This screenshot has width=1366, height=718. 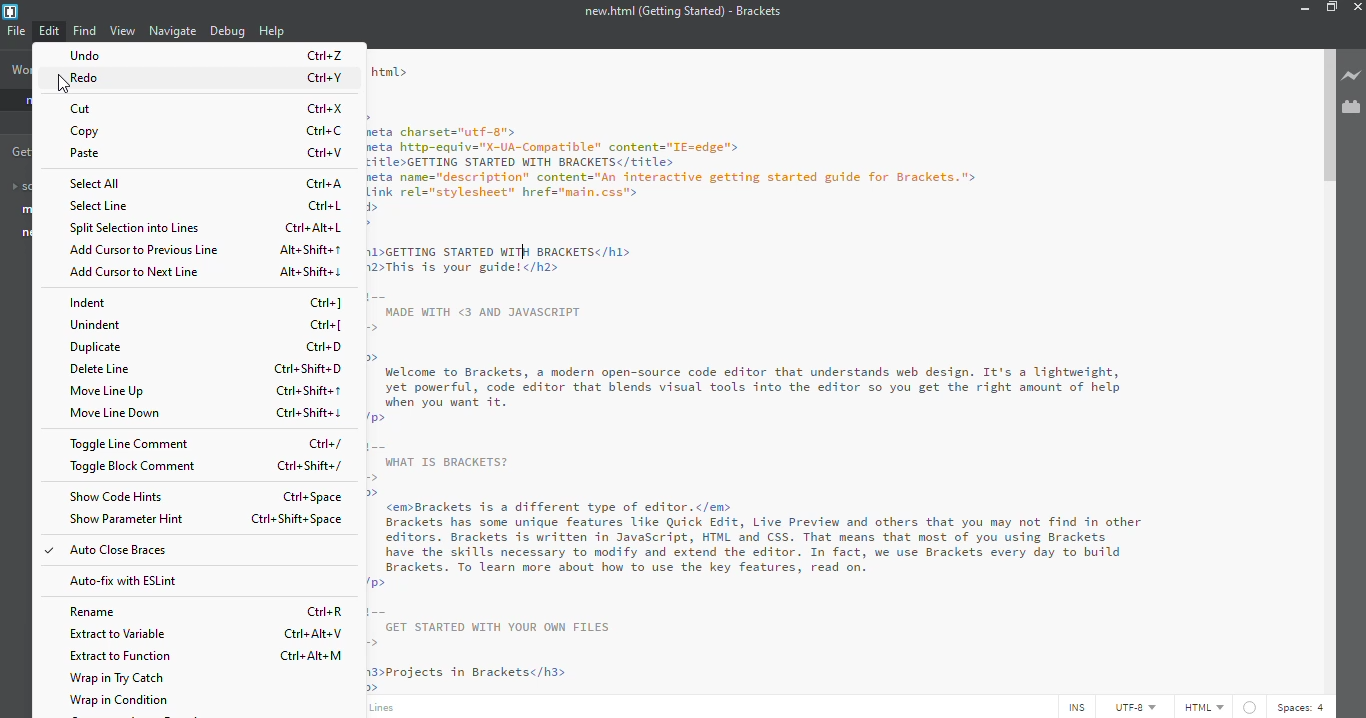 What do you see at coordinates (100, 205) in the screenshot?
I see `select line` at bounding box center [100, 205].